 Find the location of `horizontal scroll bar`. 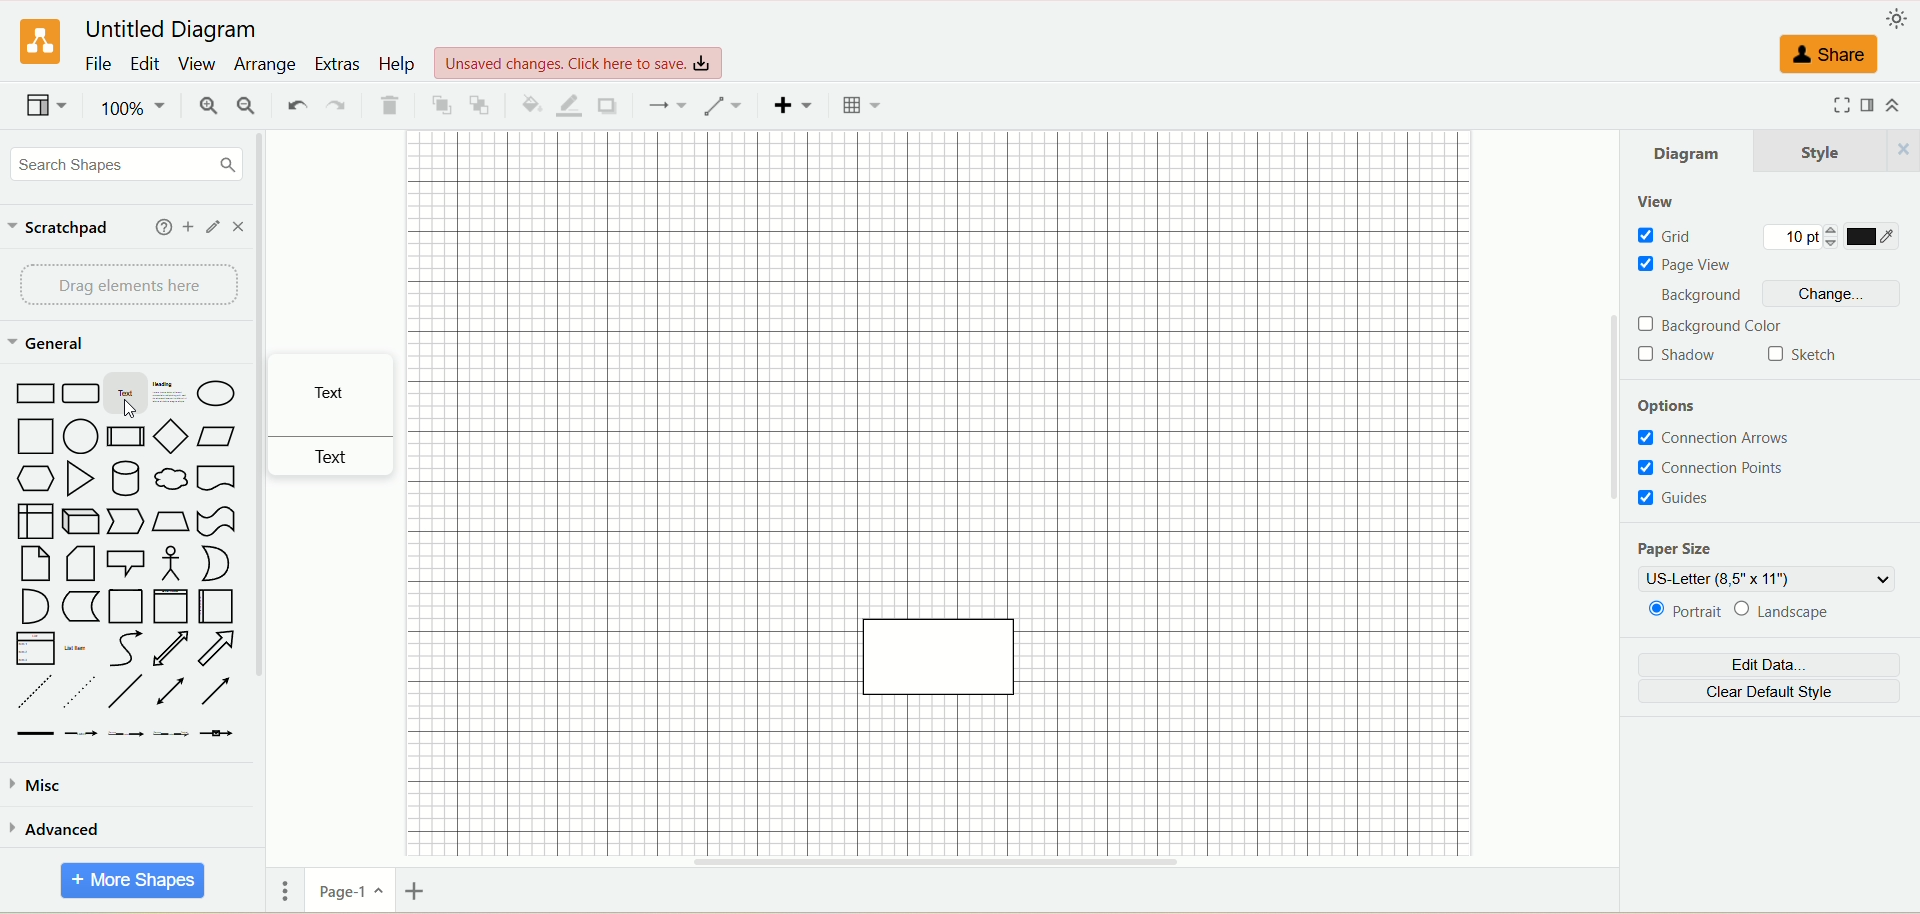

horizontal scroll bar is located at coordinates (943, 859).